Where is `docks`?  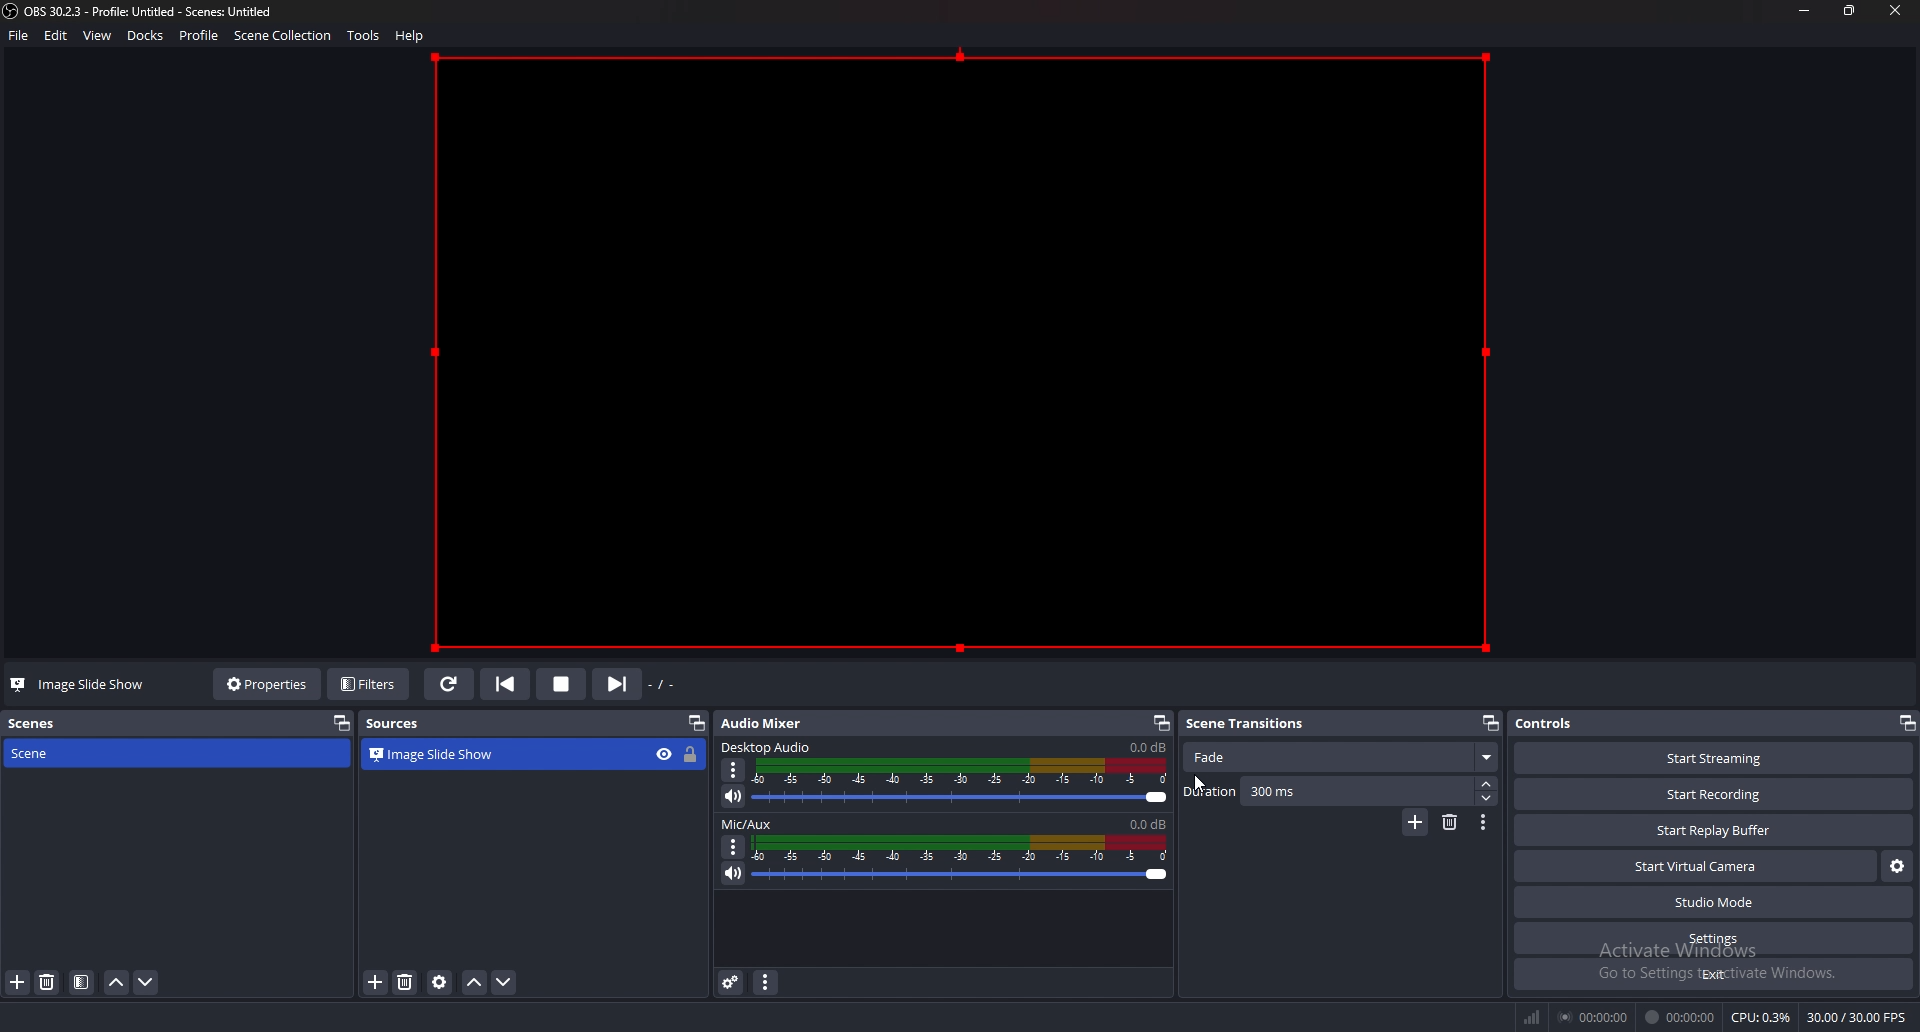 docks is located at coordinates (145, 36).